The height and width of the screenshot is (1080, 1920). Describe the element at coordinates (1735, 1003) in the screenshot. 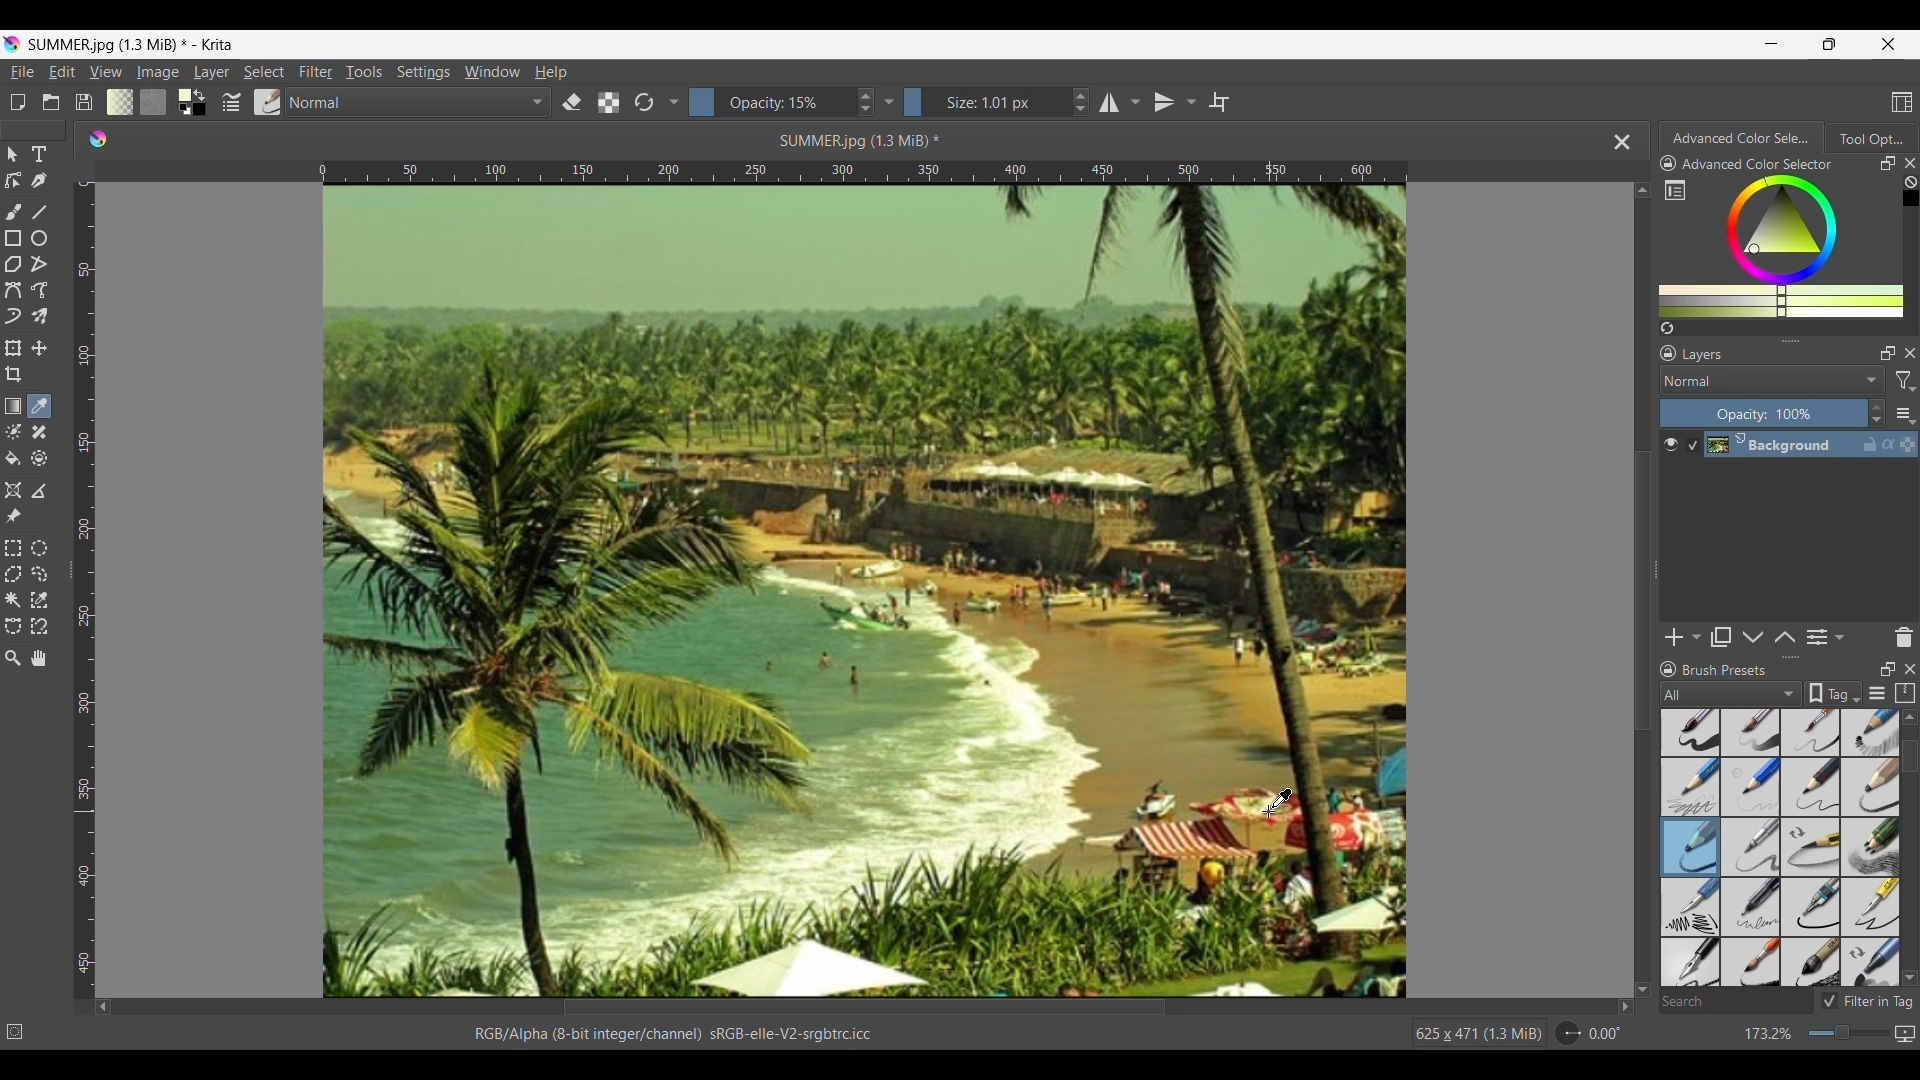

I see `Search` at that location.